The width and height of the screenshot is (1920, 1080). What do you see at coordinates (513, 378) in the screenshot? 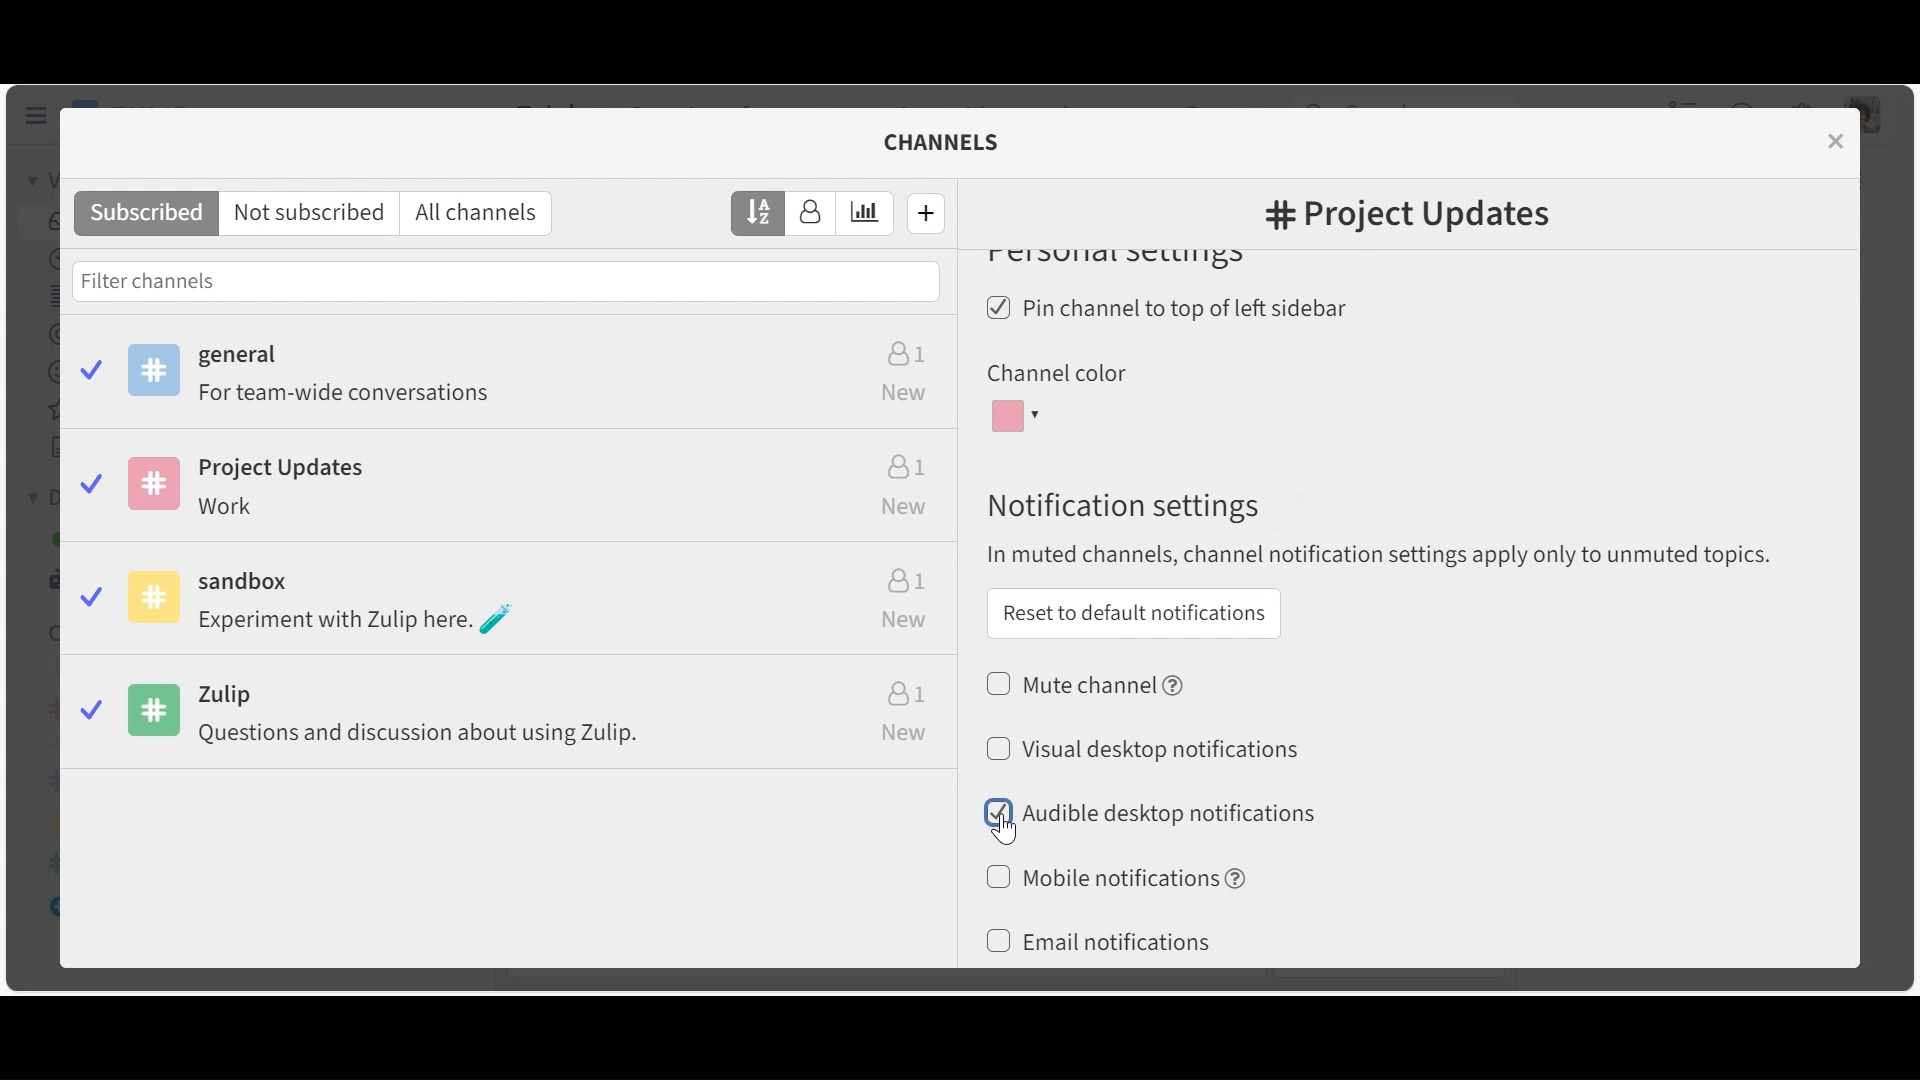
I see `Subscribed channels` at bounding box center [513, 378].